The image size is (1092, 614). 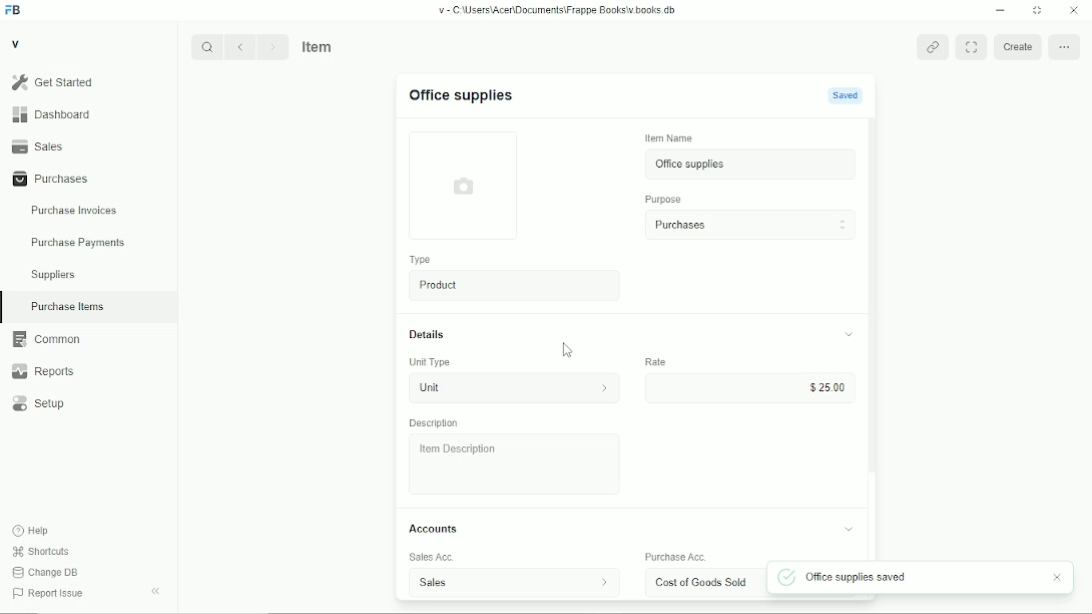 I want to click on Close, so click(x=1074, y=9).